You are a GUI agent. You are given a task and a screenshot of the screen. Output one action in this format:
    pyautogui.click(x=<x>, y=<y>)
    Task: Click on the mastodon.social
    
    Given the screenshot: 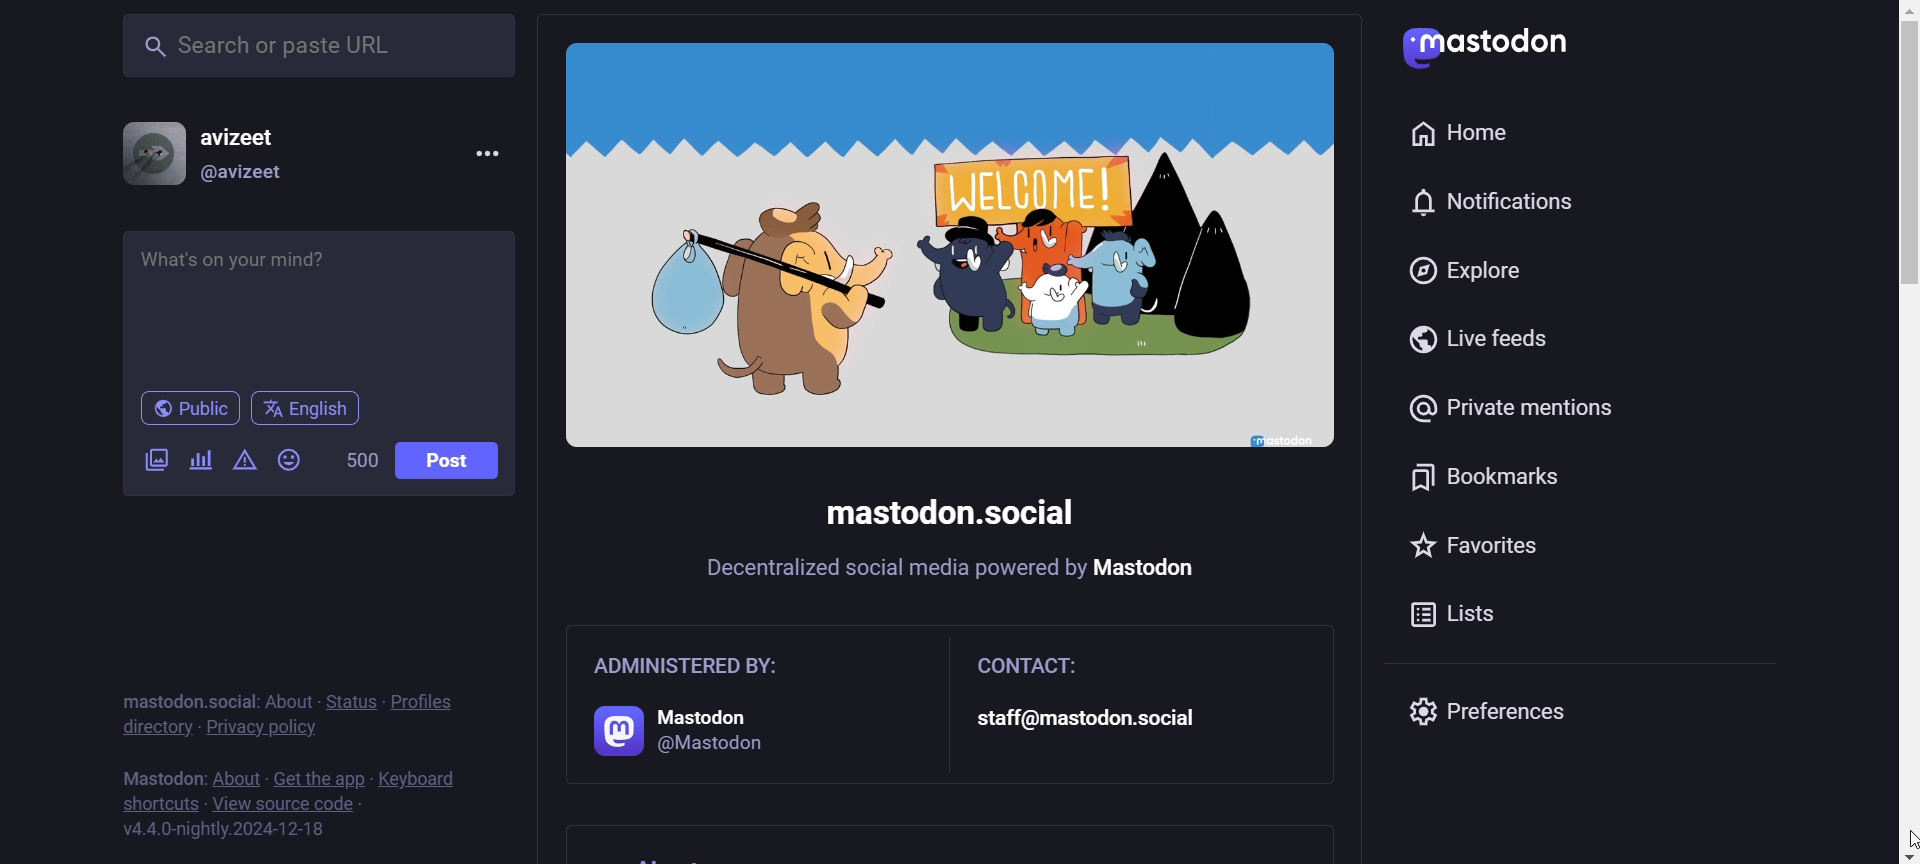 What is the action you would take?
    pyautogui.click(x=949, y=510)
    